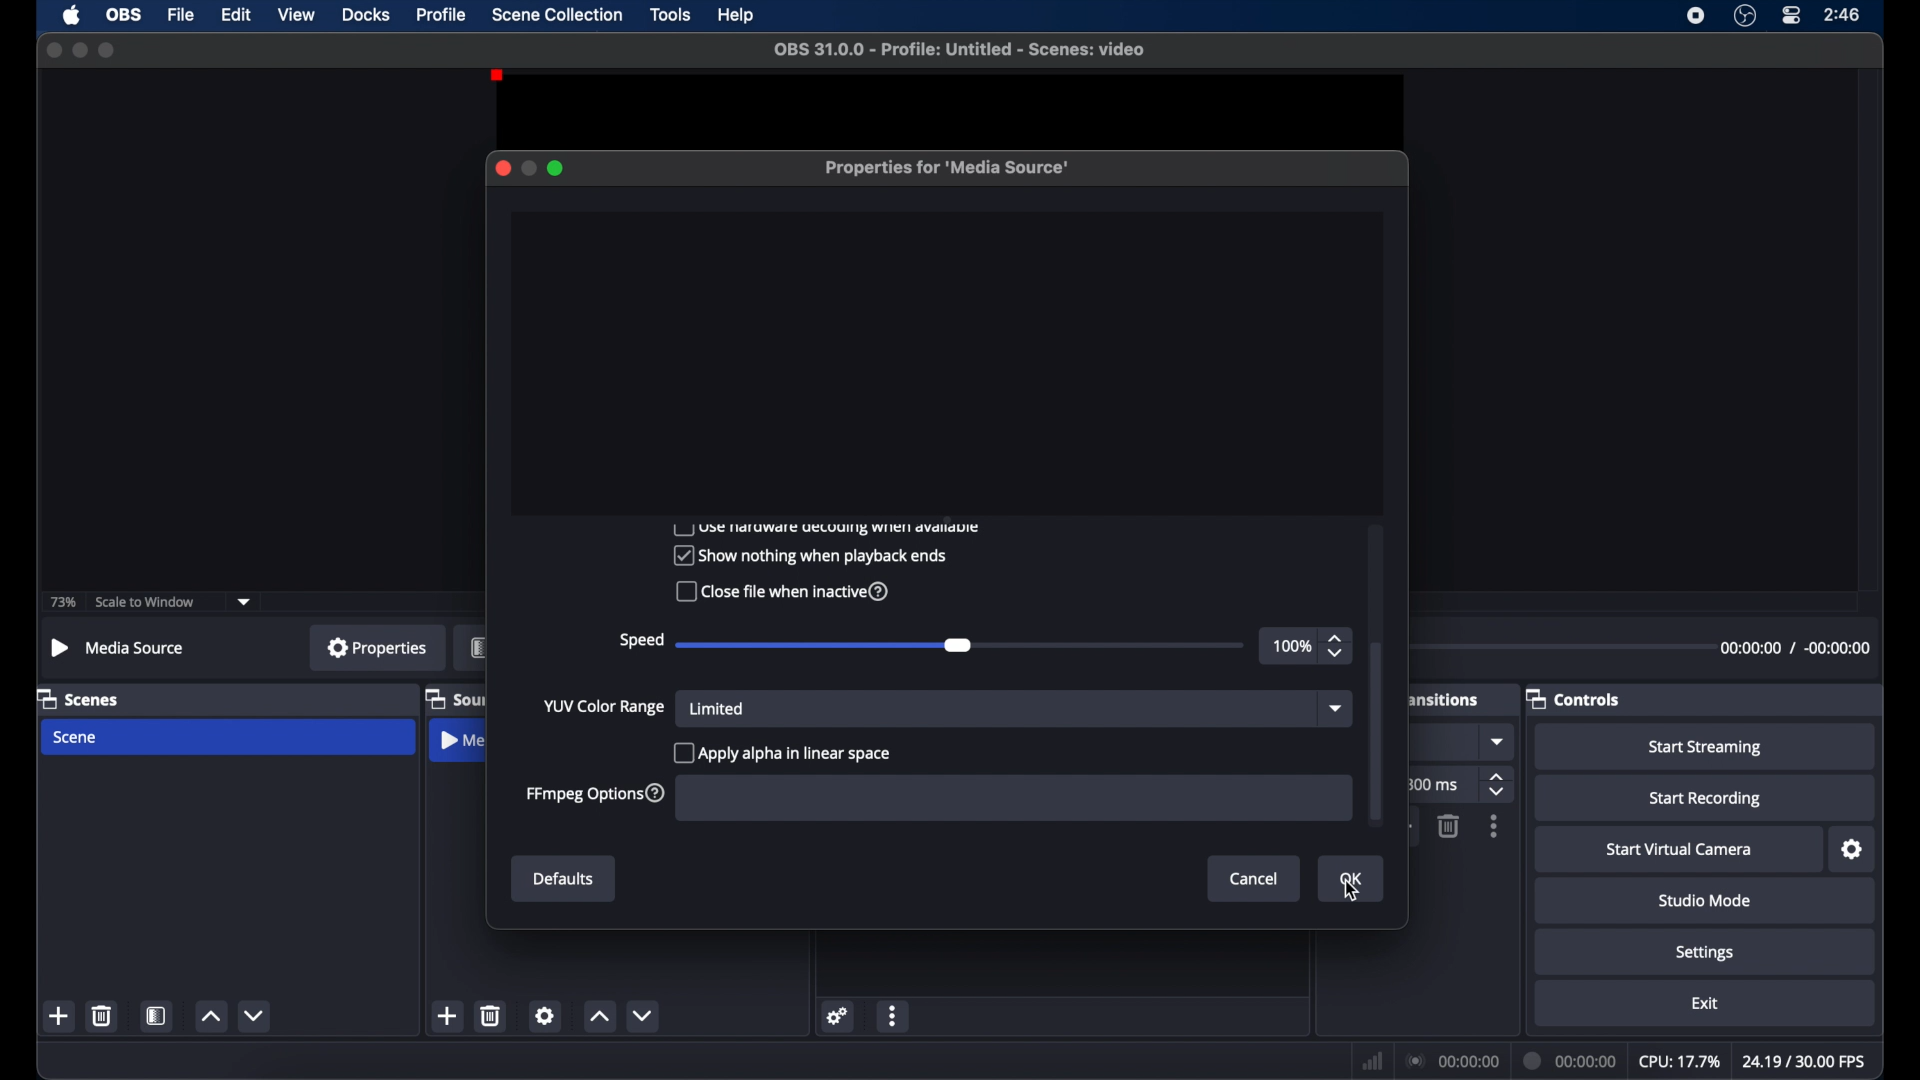  I want to click on time, so click(1843, 14).